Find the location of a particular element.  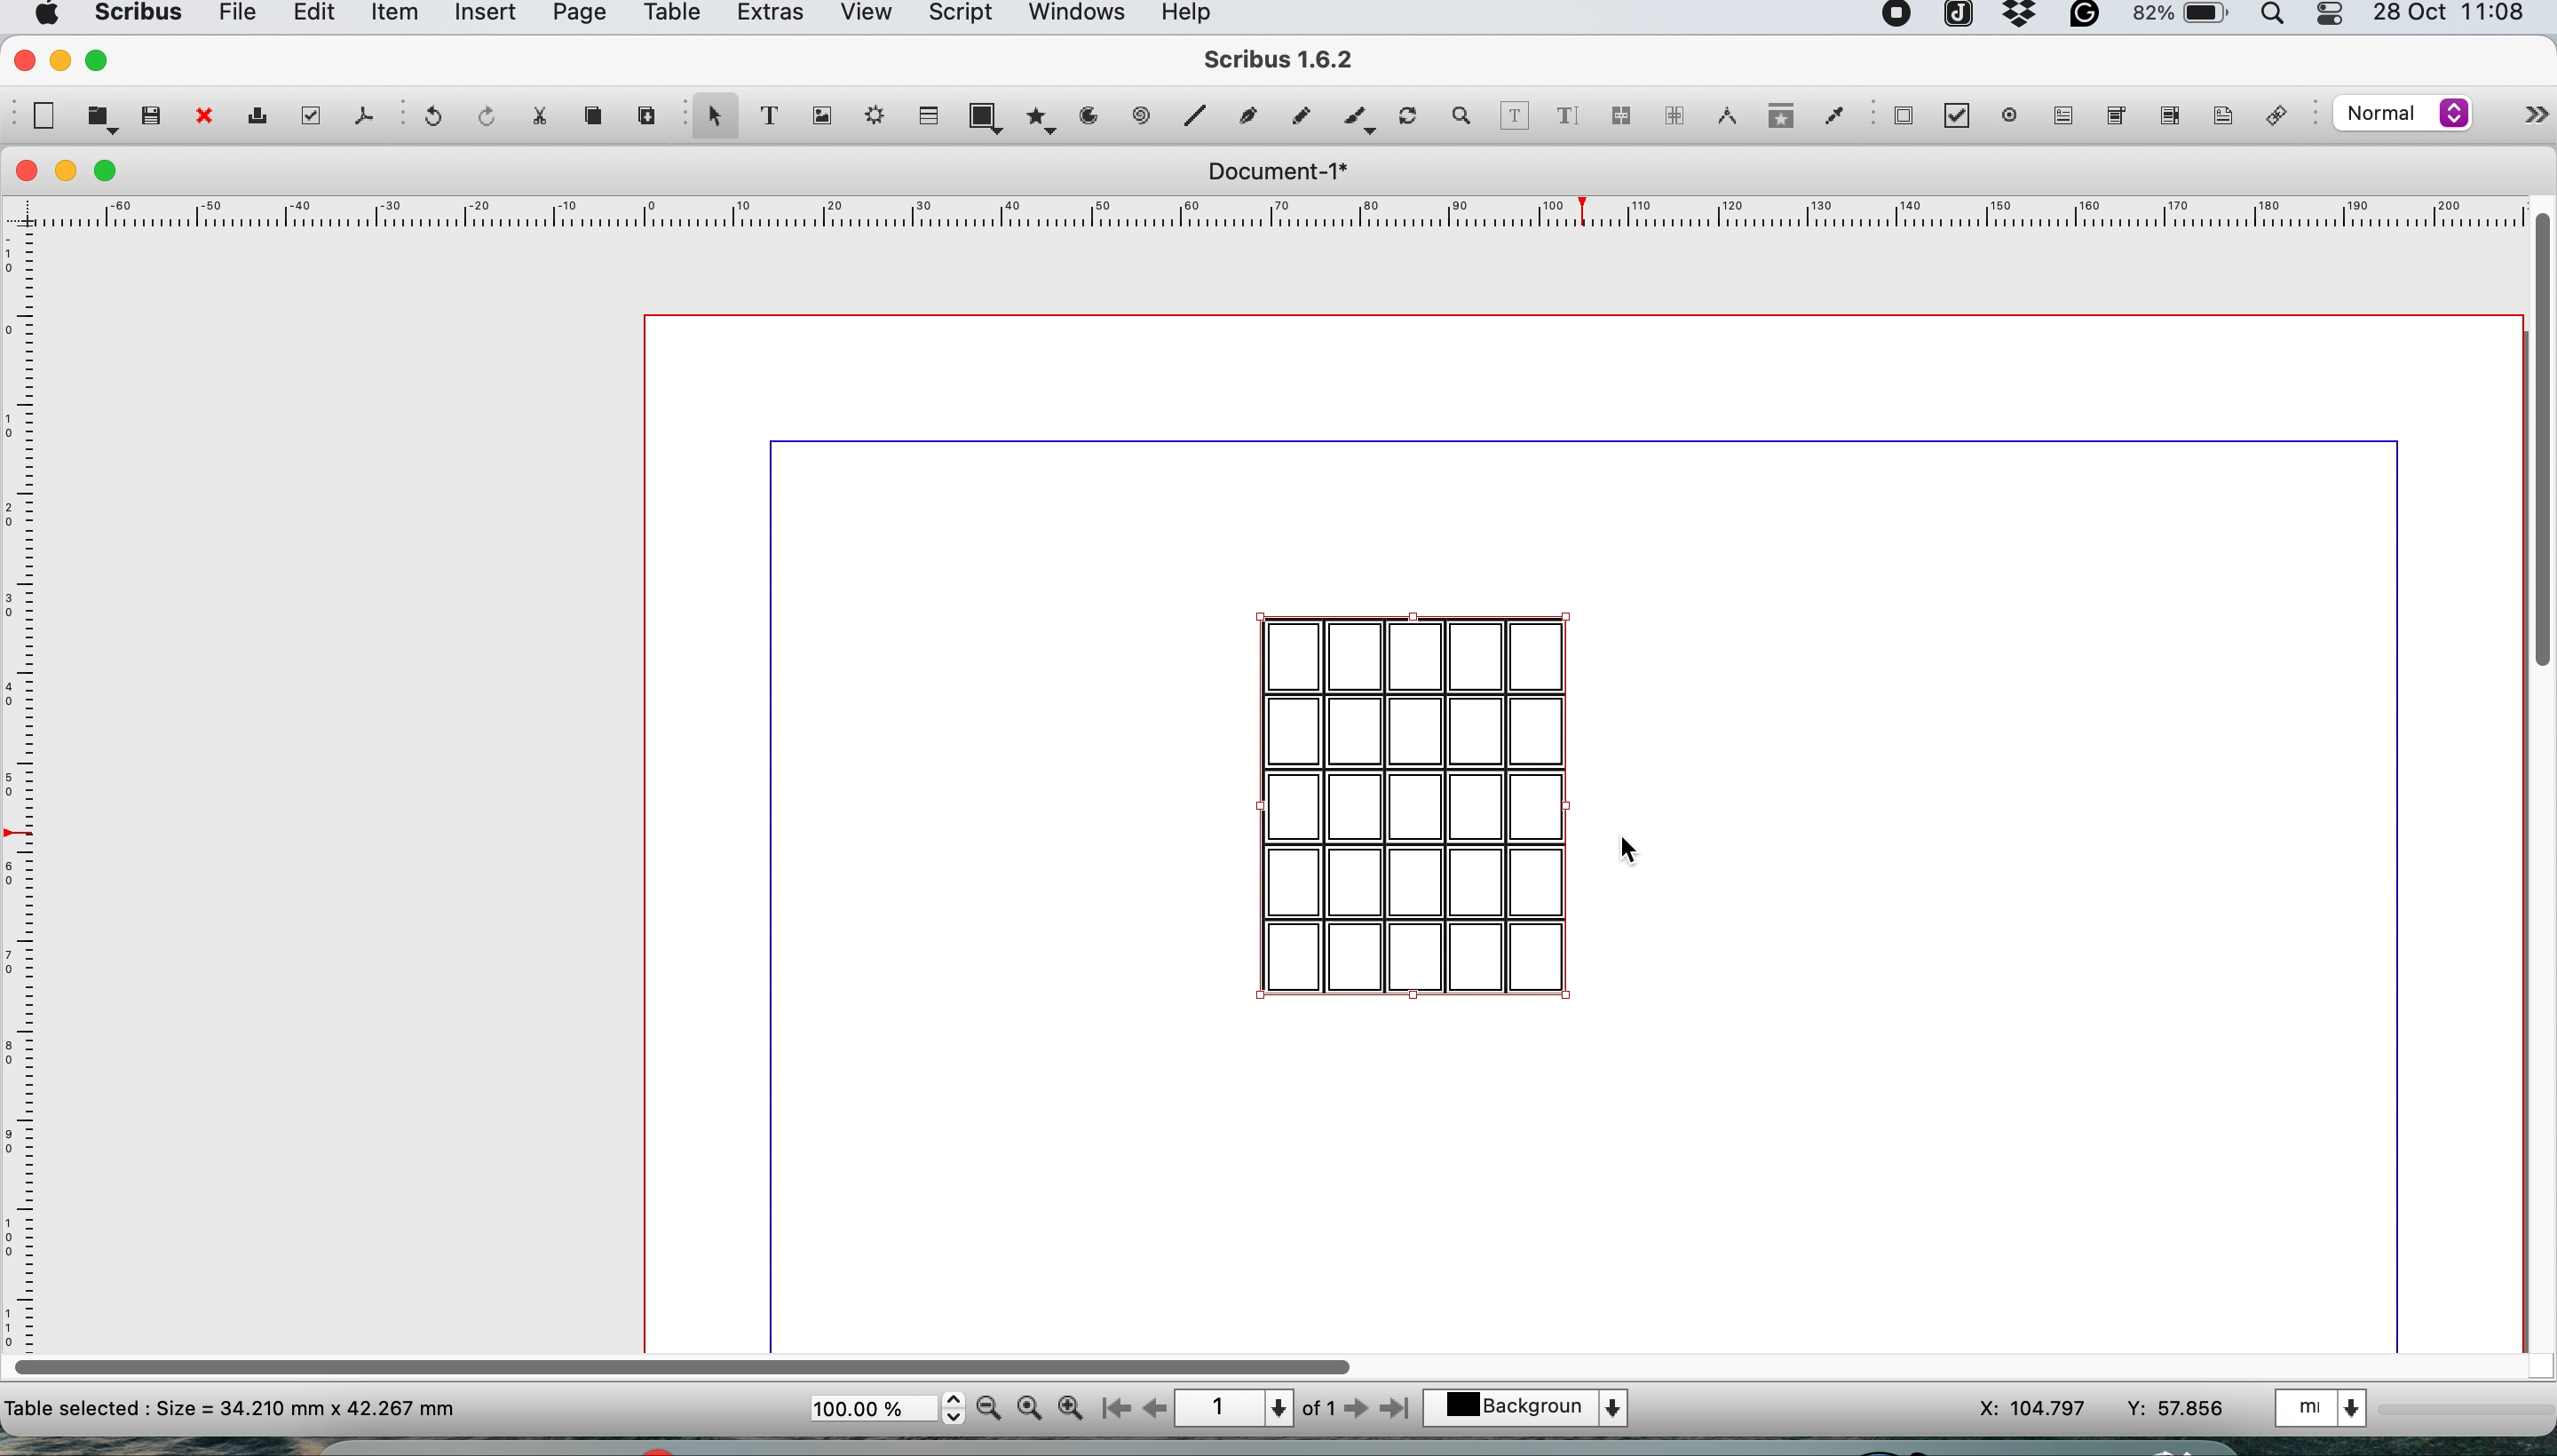

new is located at coordinates (41, 116).